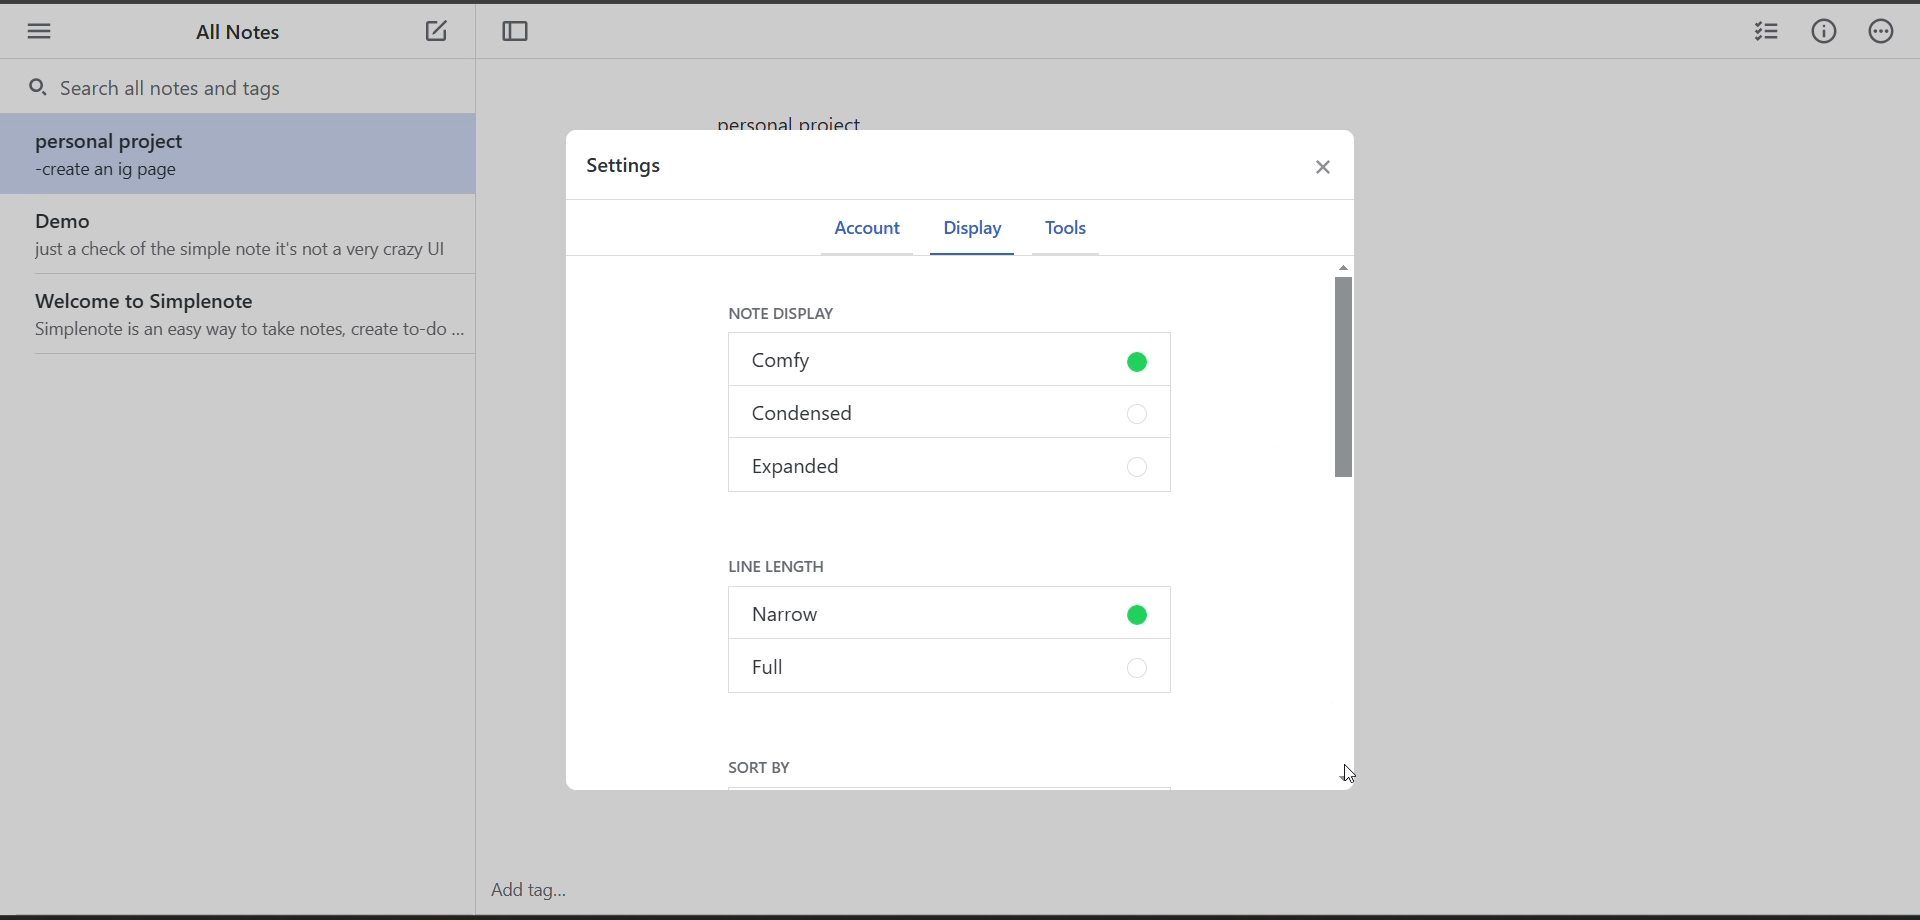 The height and width of the screenshot is (920, 1920). What do you see at coordinates (969, 232) in the screenshot?
I see `display` at bounding box center [969, 232].